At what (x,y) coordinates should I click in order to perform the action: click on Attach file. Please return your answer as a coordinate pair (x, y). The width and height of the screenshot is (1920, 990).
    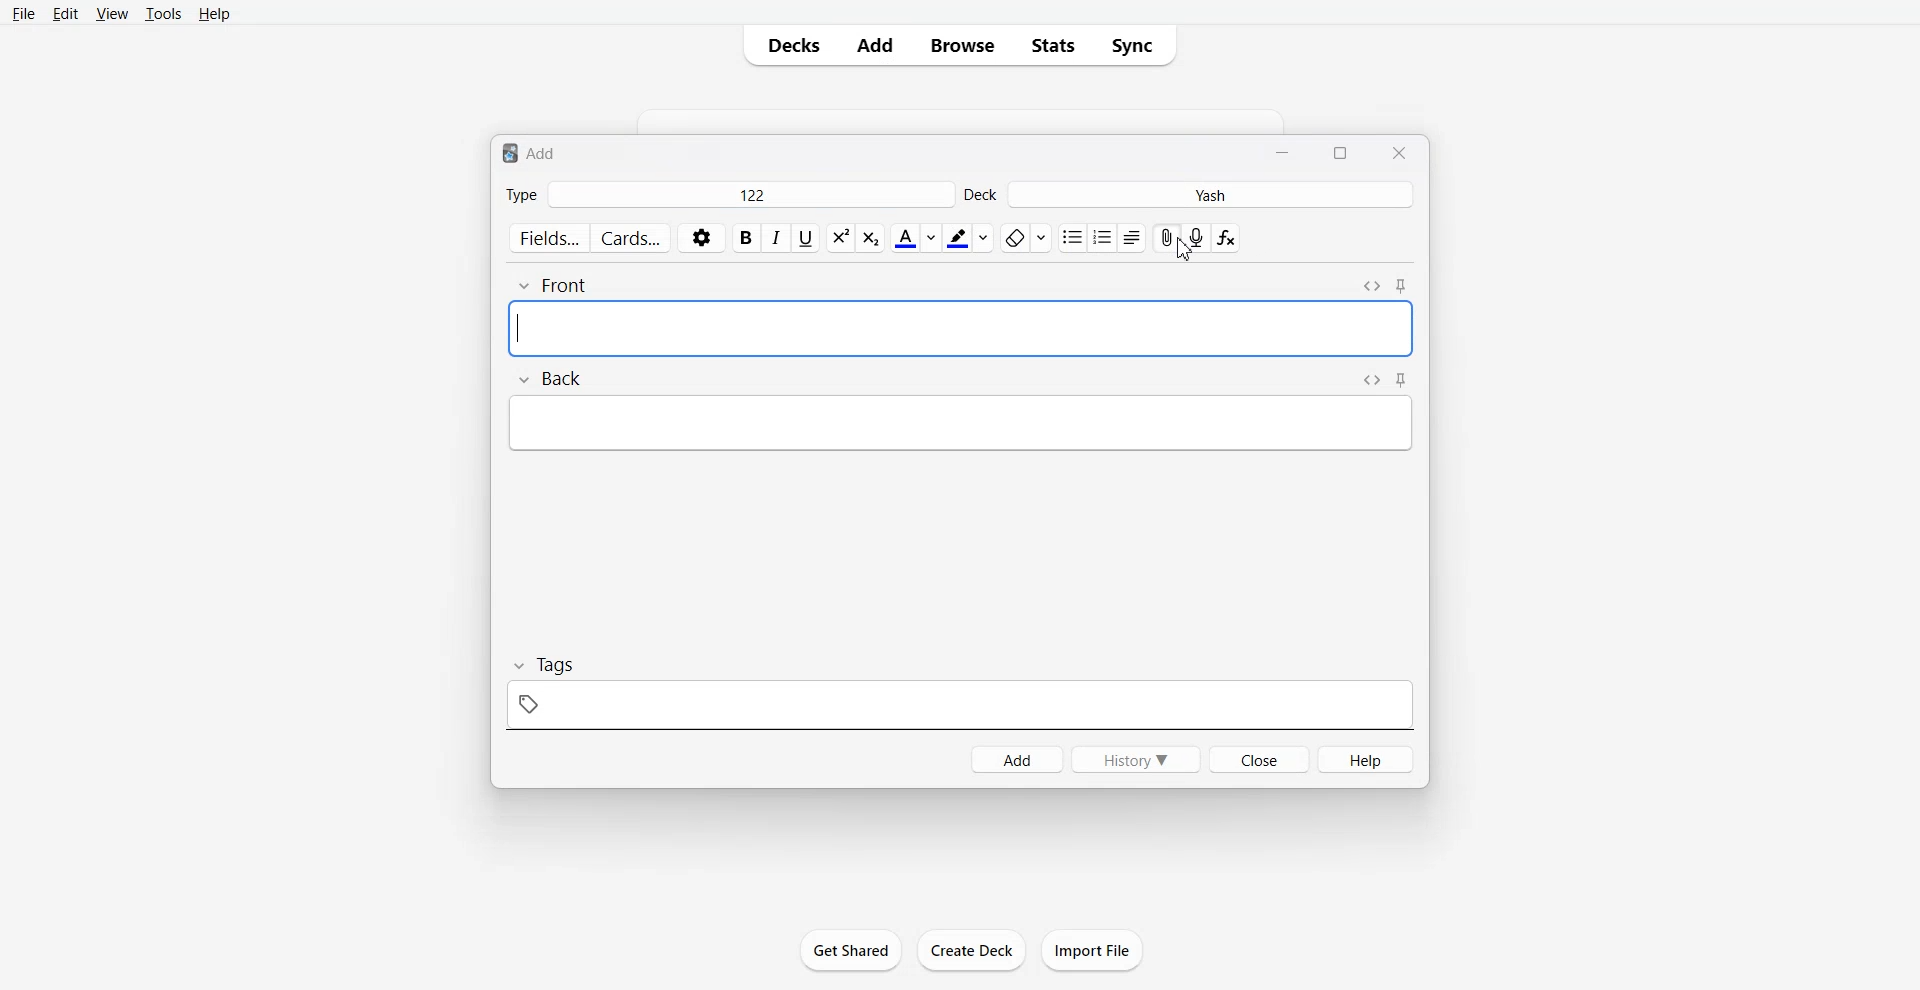
    Looking at the image, I should click on (1166, 237).